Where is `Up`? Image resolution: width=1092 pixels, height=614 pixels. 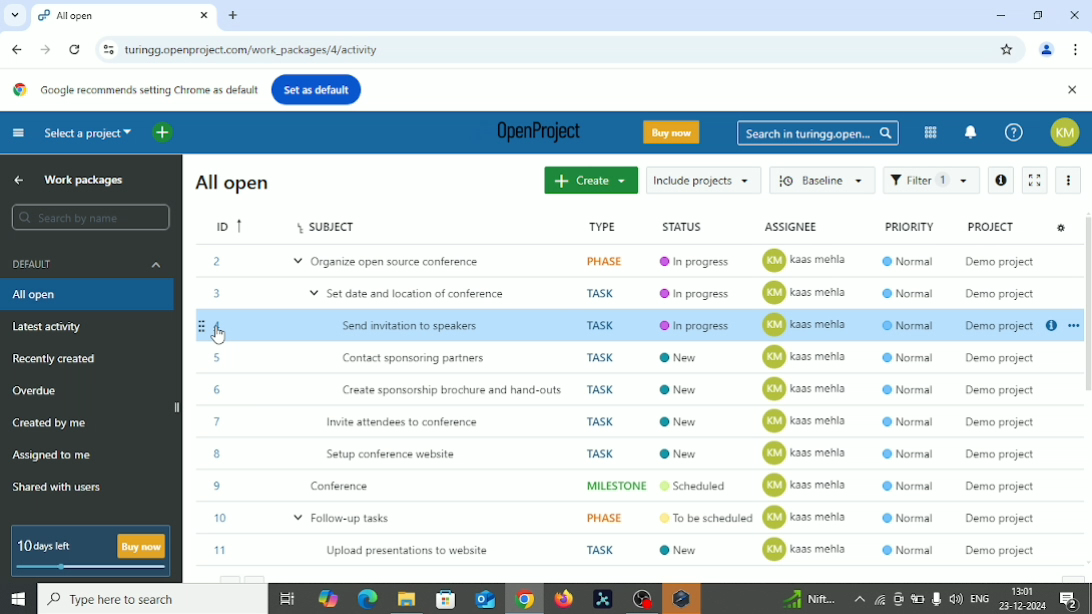 Up is located at coordinates (19, 179).